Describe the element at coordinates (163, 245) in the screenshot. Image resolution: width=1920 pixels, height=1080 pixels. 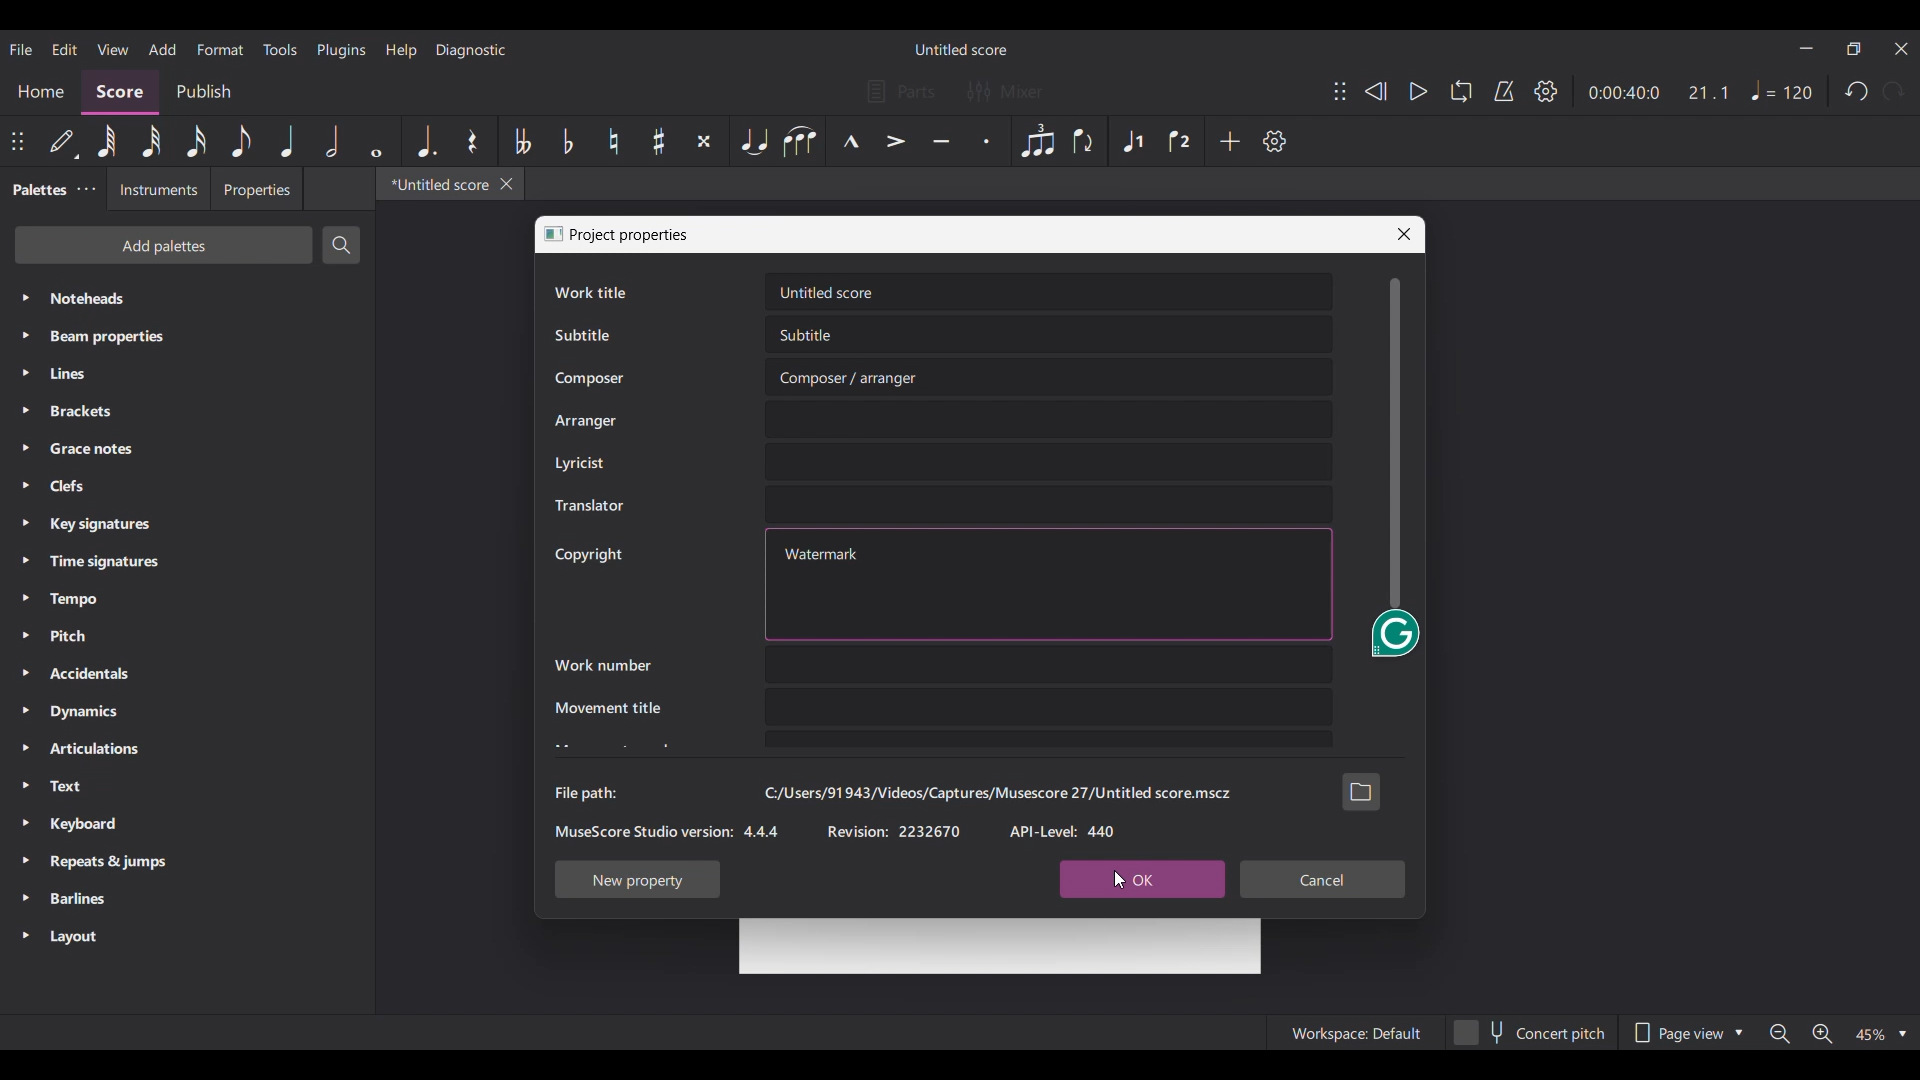
I see `Add palettes` at that location.